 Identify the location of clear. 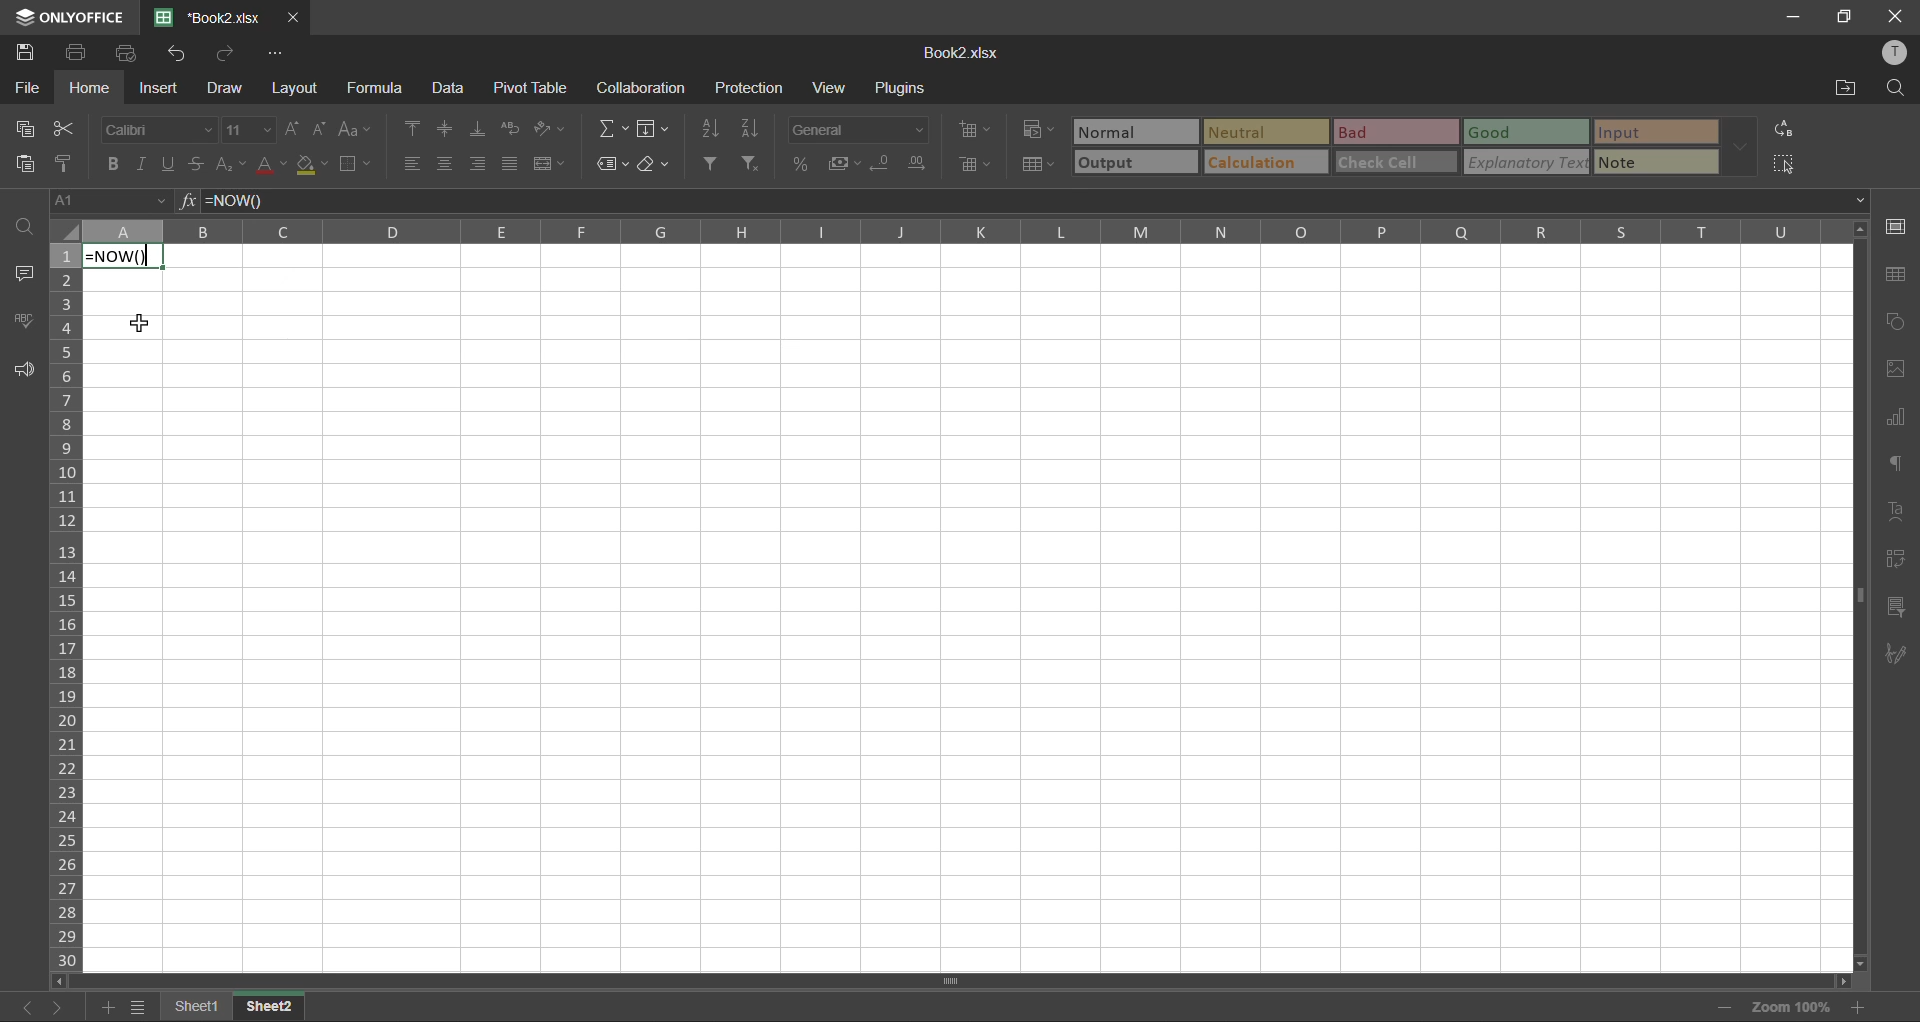
(658, 164).